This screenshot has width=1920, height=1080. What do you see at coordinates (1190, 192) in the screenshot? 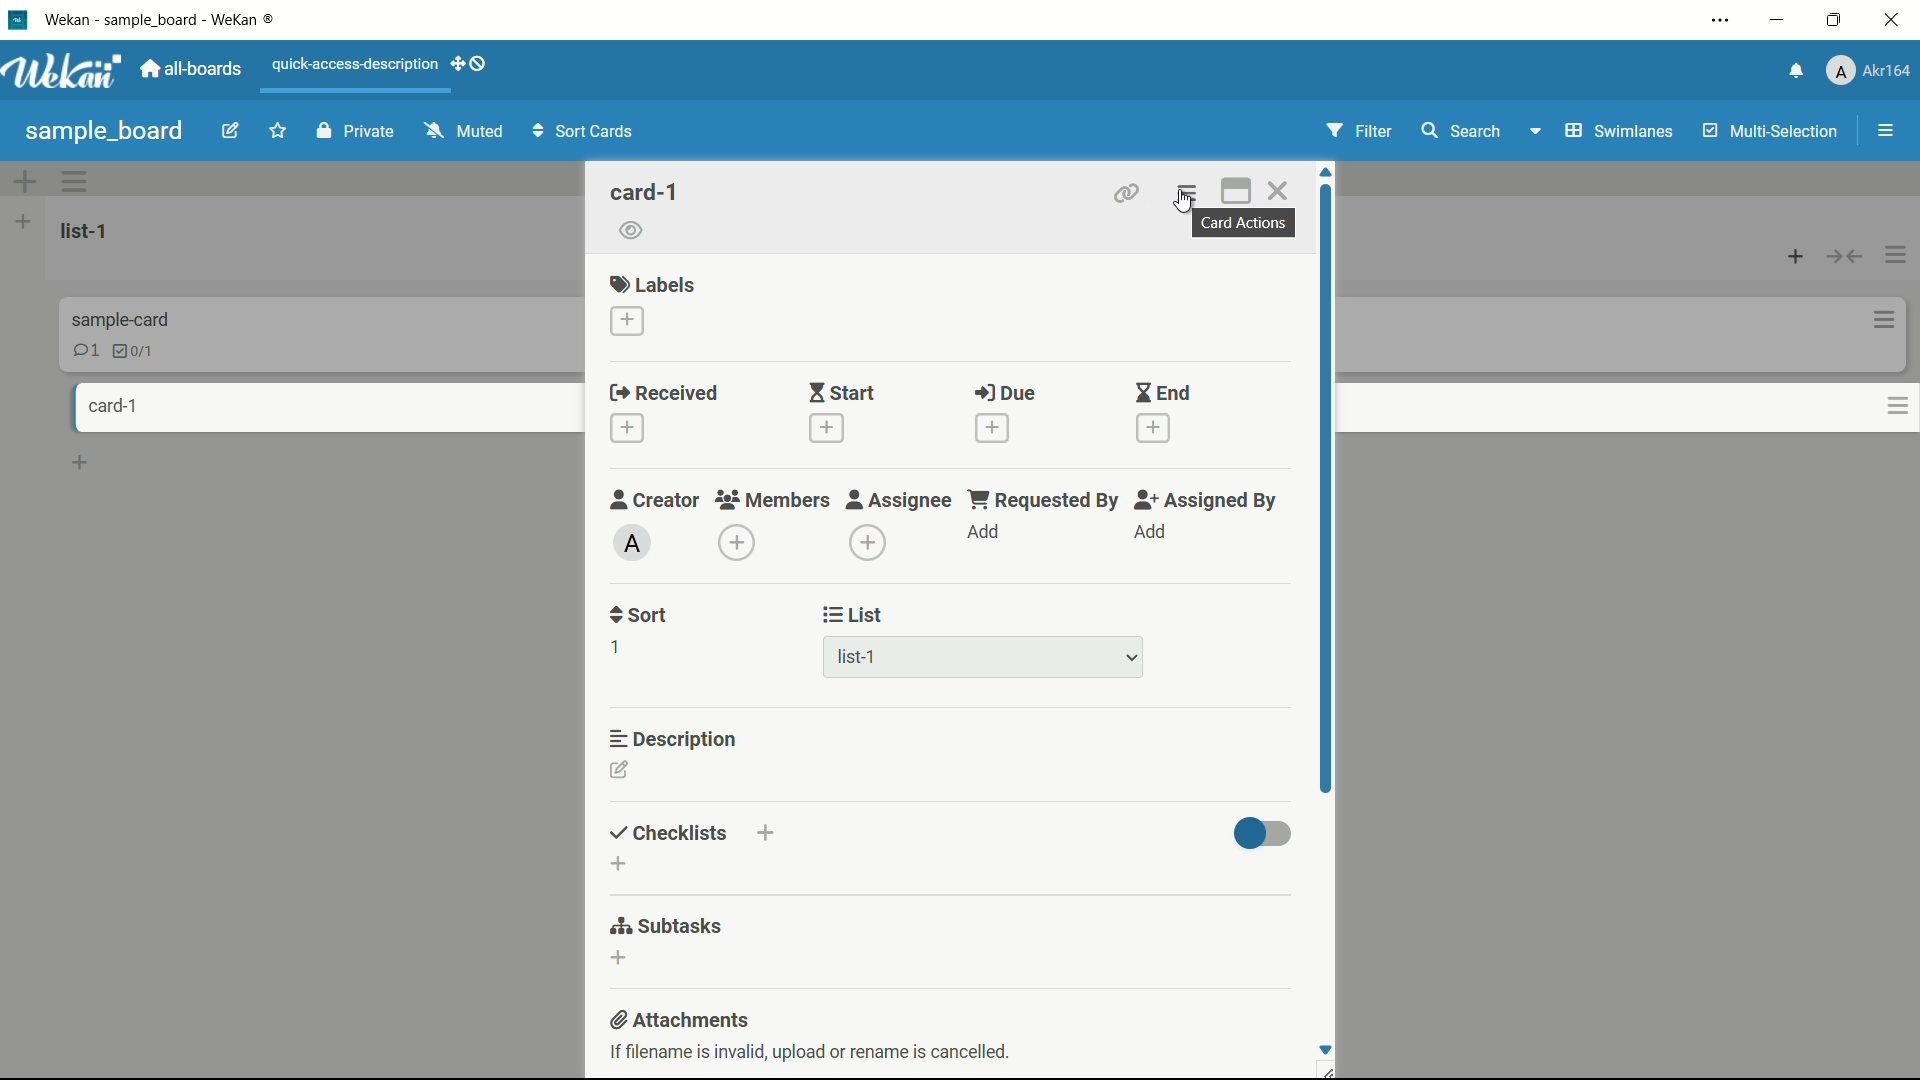
I see `card actions` at bounding box center [1190, 192].